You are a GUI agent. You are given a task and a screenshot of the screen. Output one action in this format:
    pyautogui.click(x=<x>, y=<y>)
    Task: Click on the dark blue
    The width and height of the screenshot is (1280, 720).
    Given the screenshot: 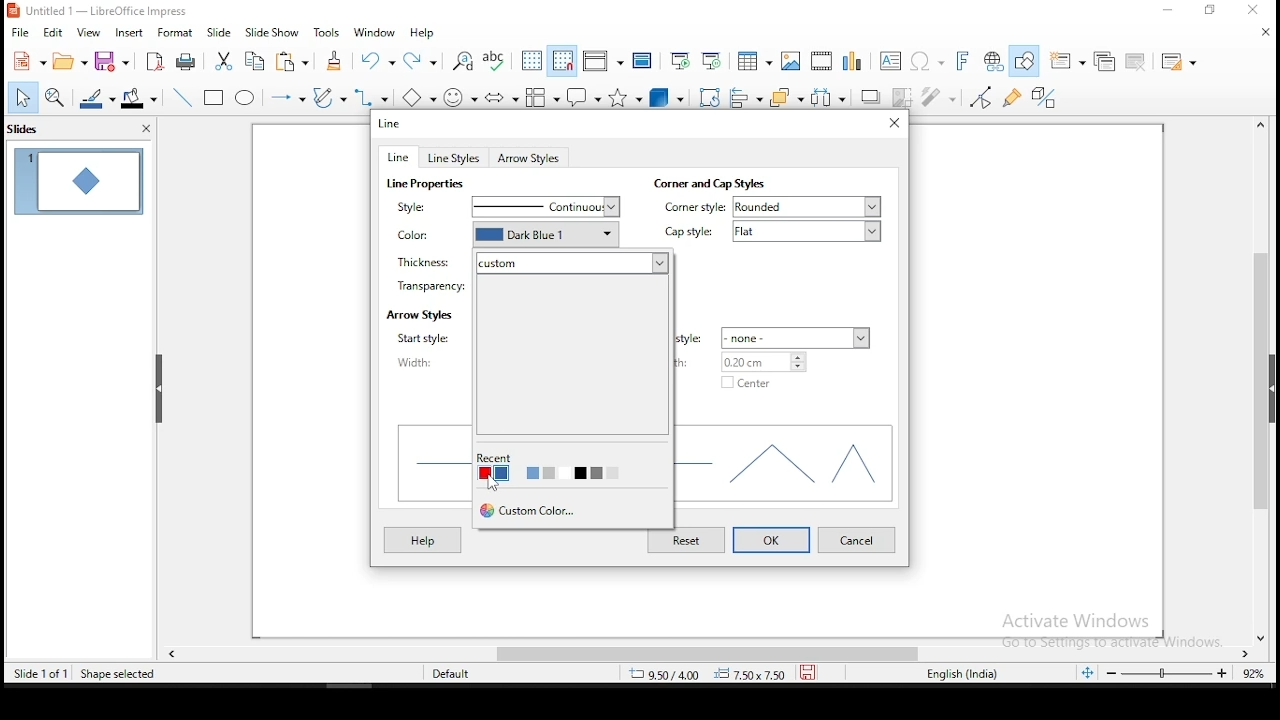 What is the action you would take?
    pyautogui.click(x=550, y=236)
    